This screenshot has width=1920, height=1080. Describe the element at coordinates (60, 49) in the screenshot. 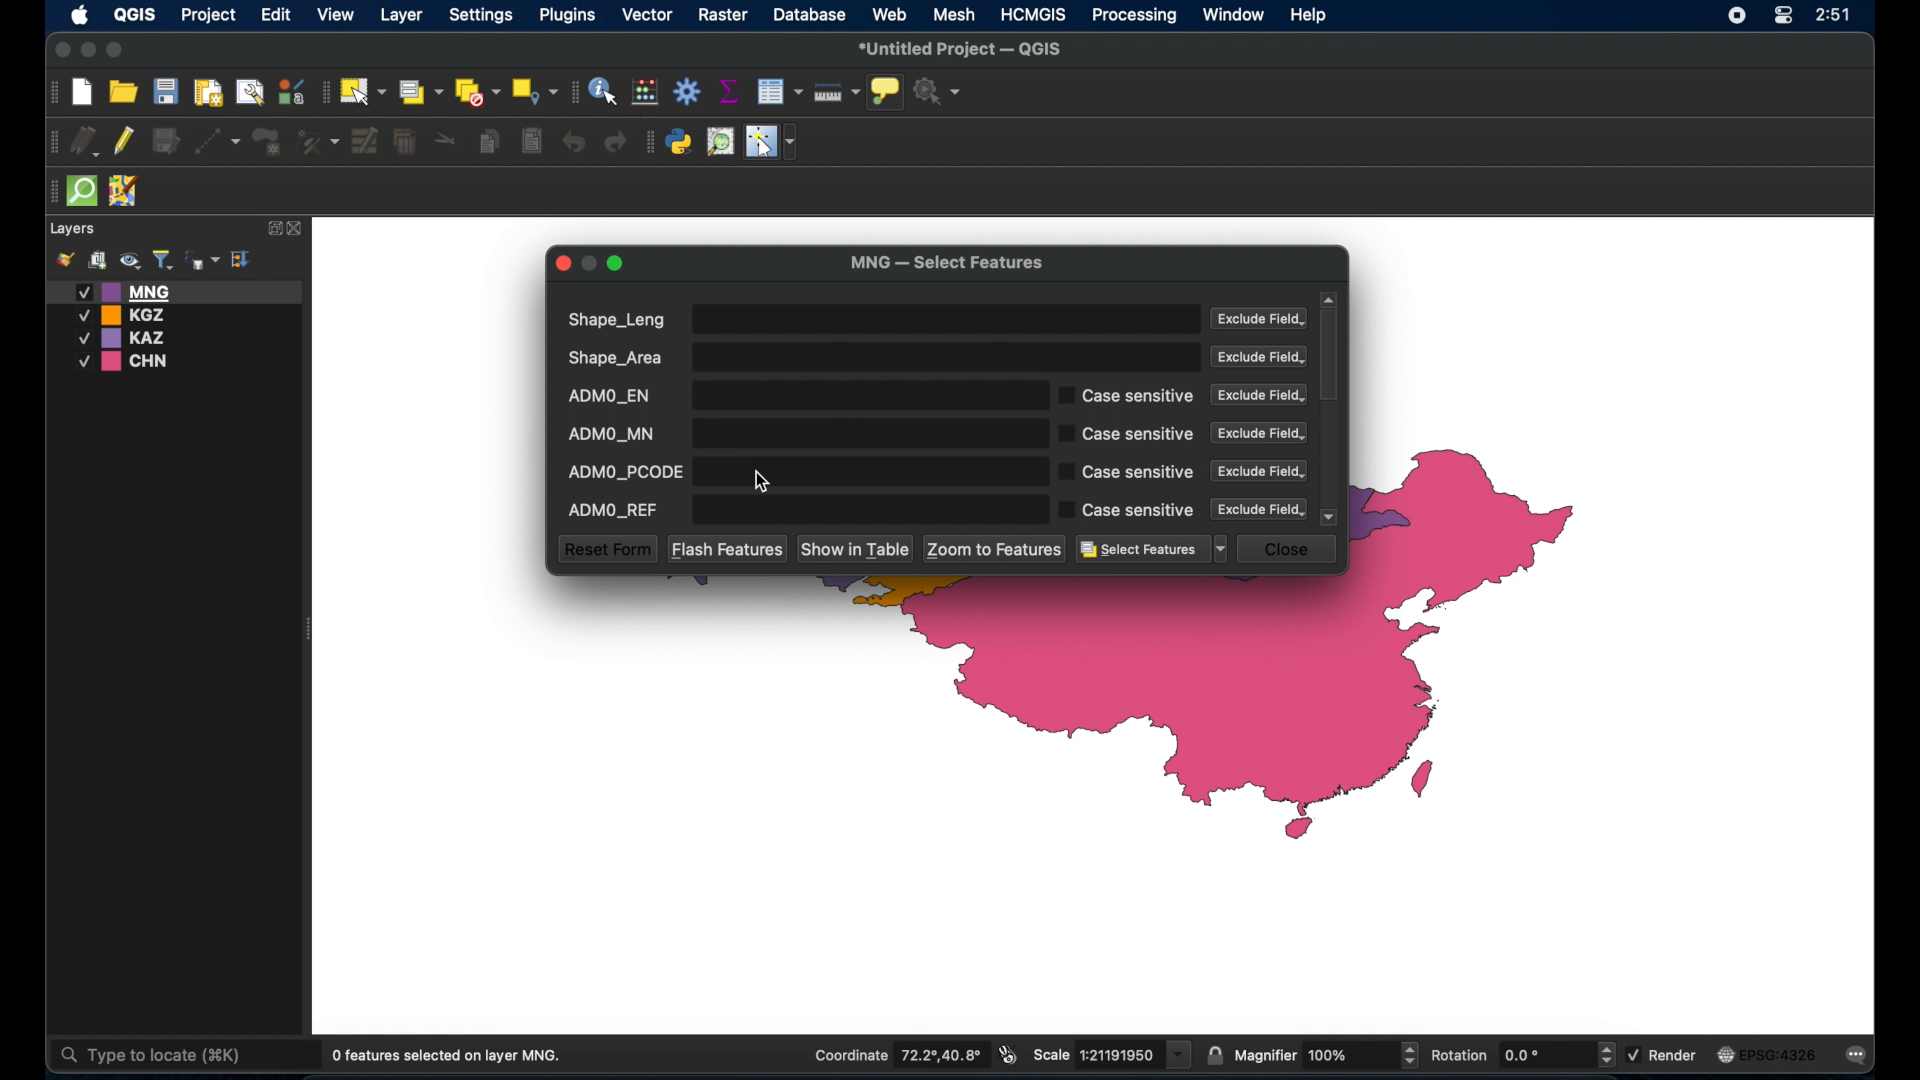

I see `close` at that location.